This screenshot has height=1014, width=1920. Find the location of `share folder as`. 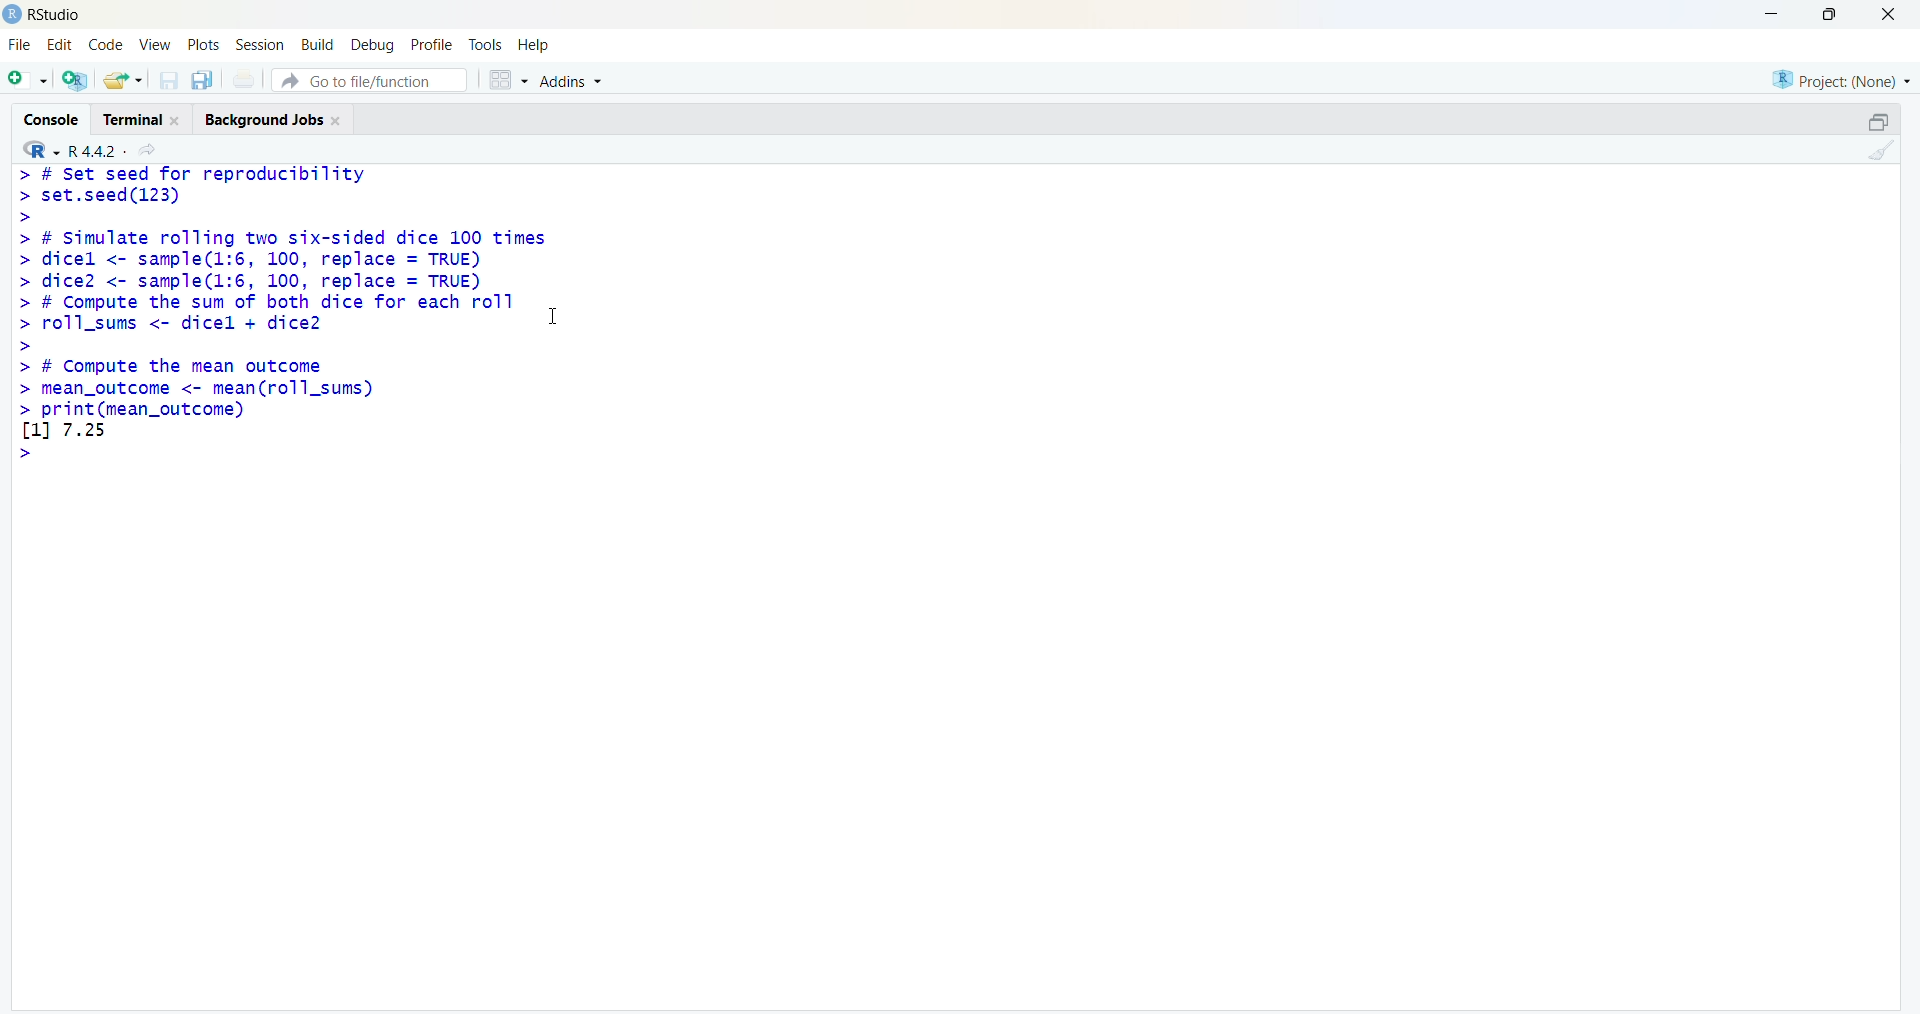

share folder as is located at coordinates (122, 80).